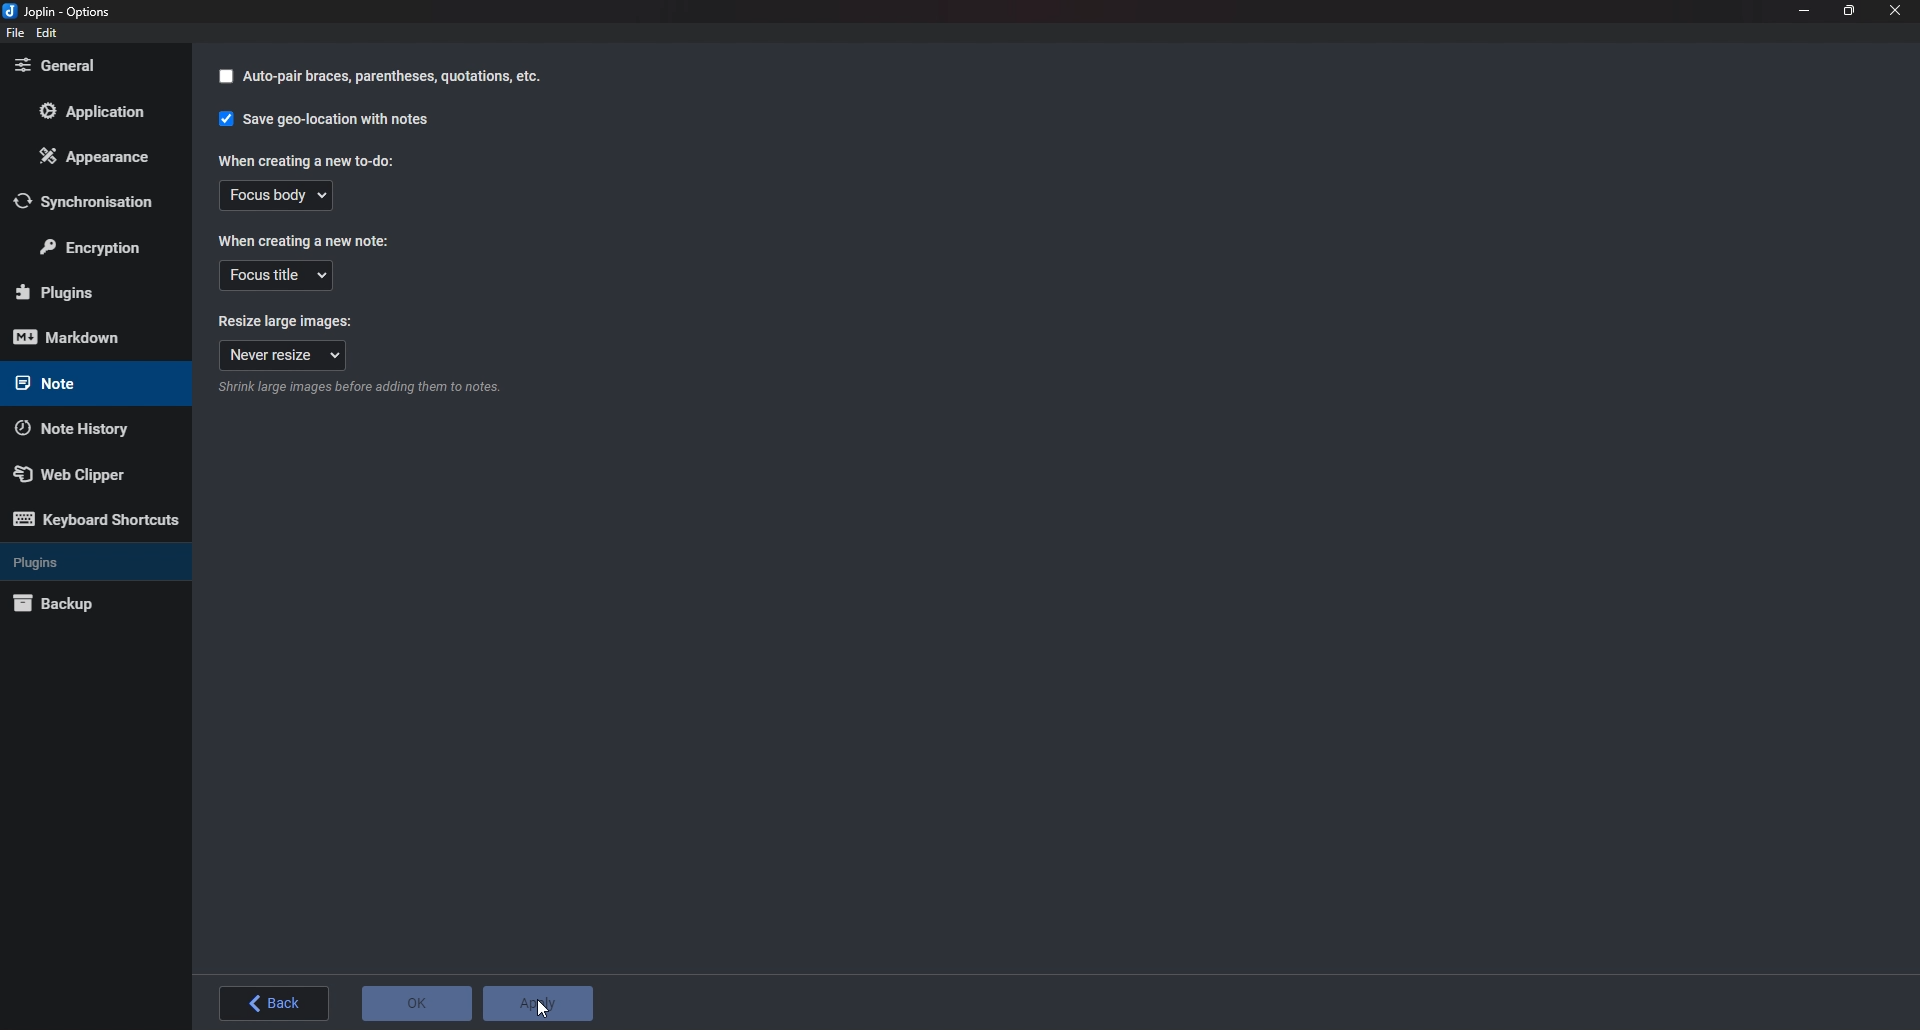 This screenshot has height=1030, width=1920. I want to click on File, so click(15, 34).